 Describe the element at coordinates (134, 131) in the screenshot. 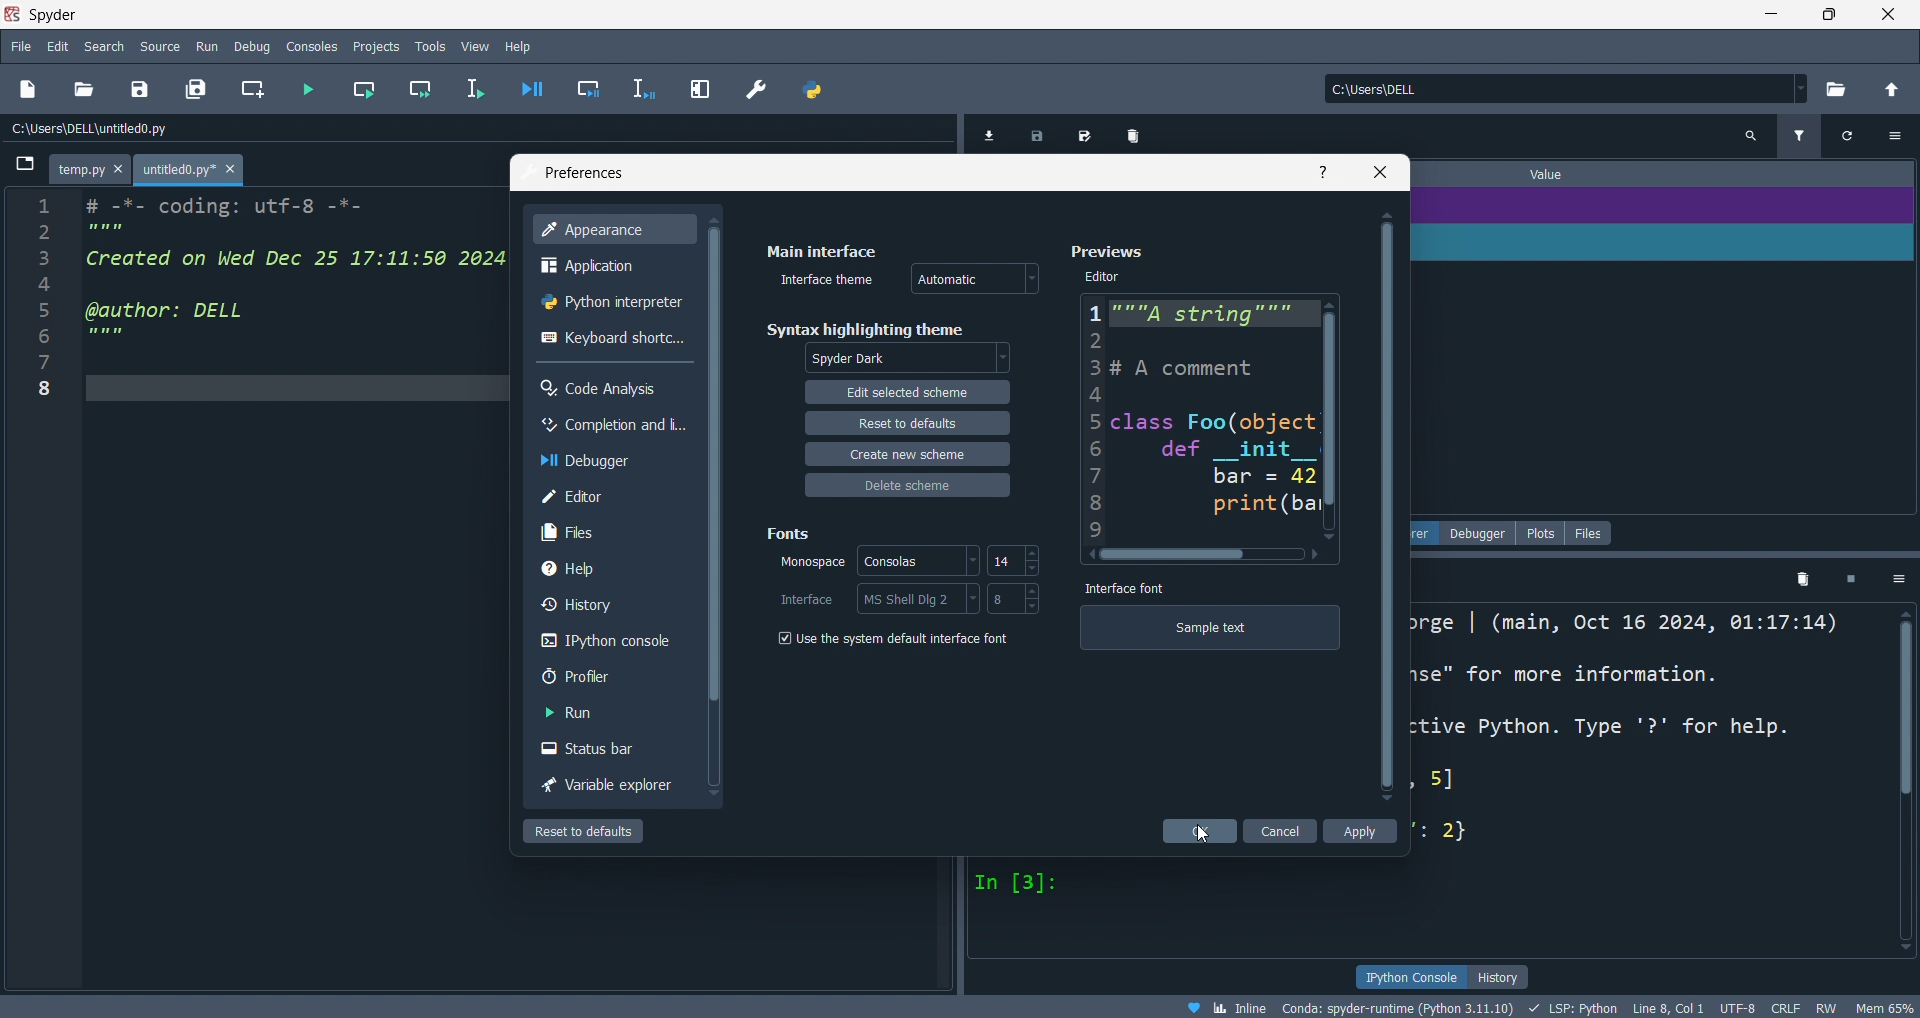

I see `C:\Users\DELL \untitled0.py` at that location.